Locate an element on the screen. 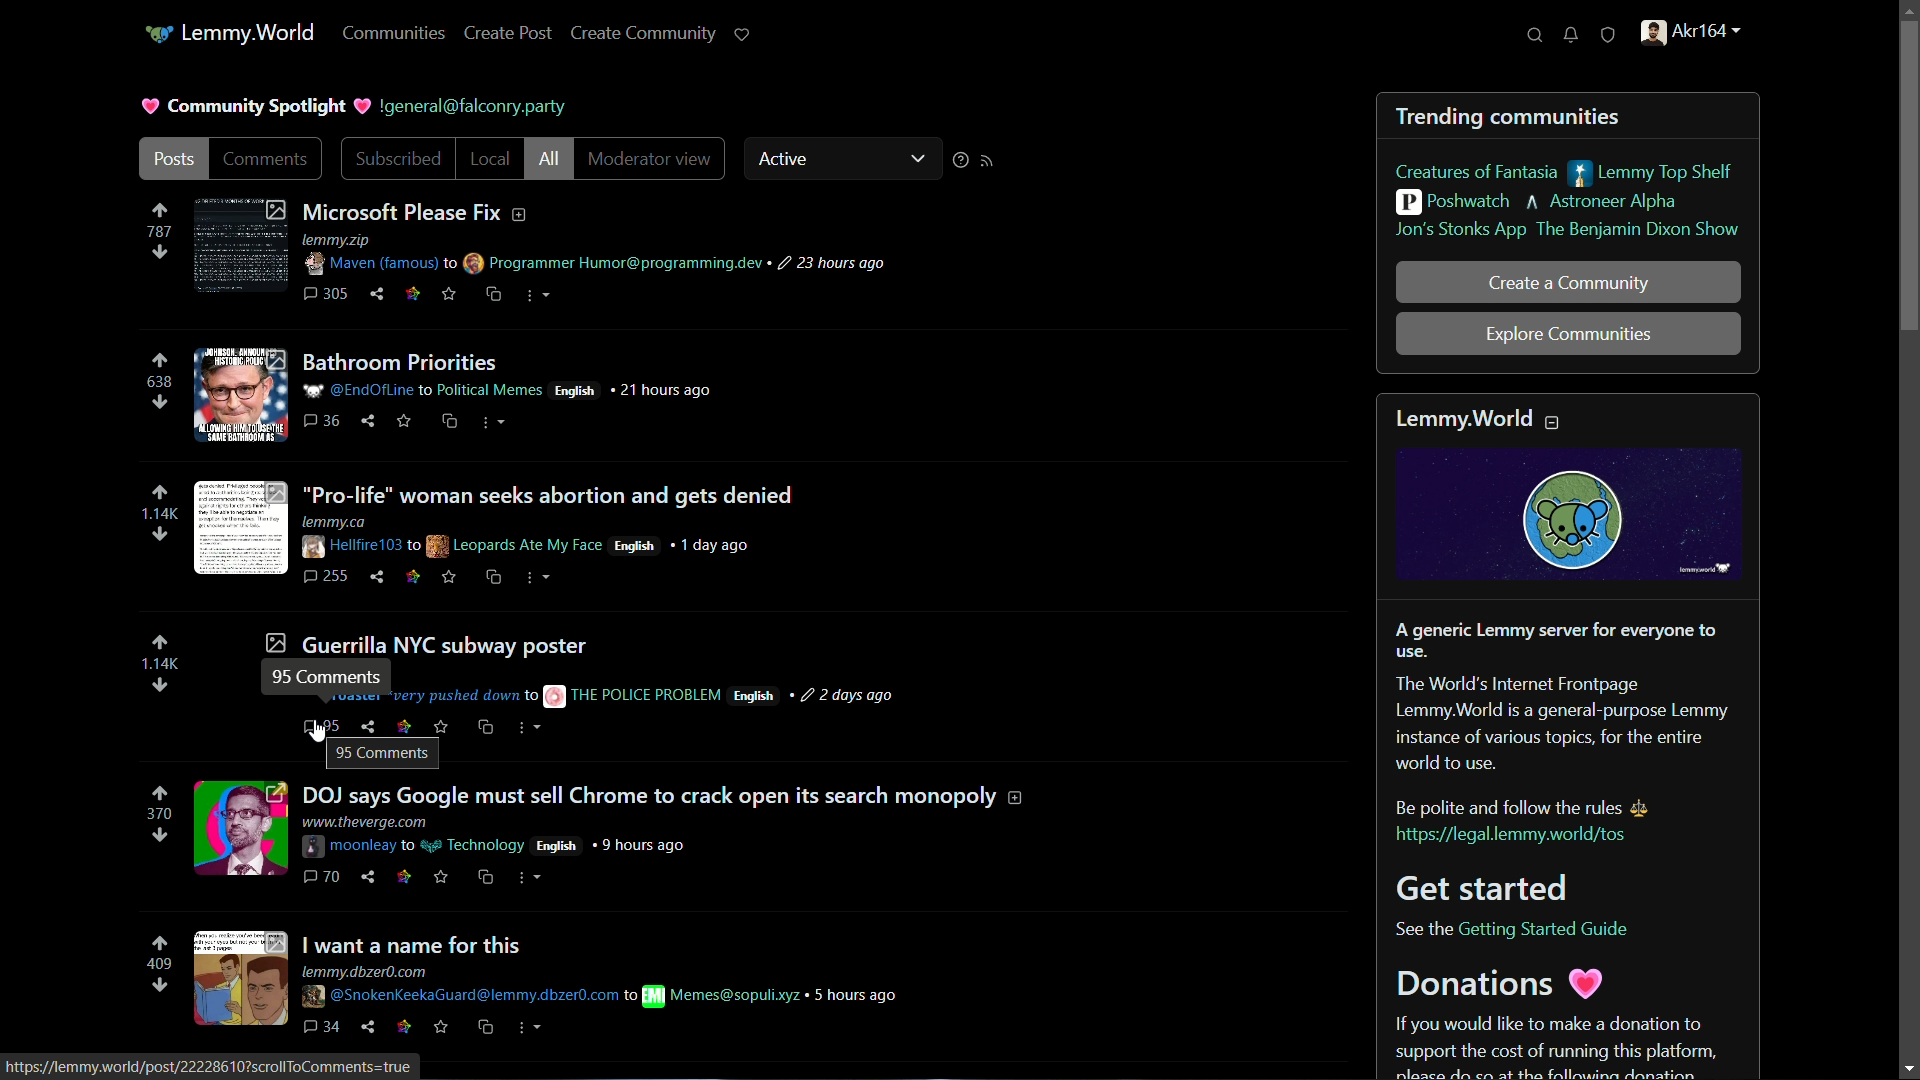 This screenshot has width=1920, height=1080. Leopards Ate My Face is located at coordinates (518, 547).